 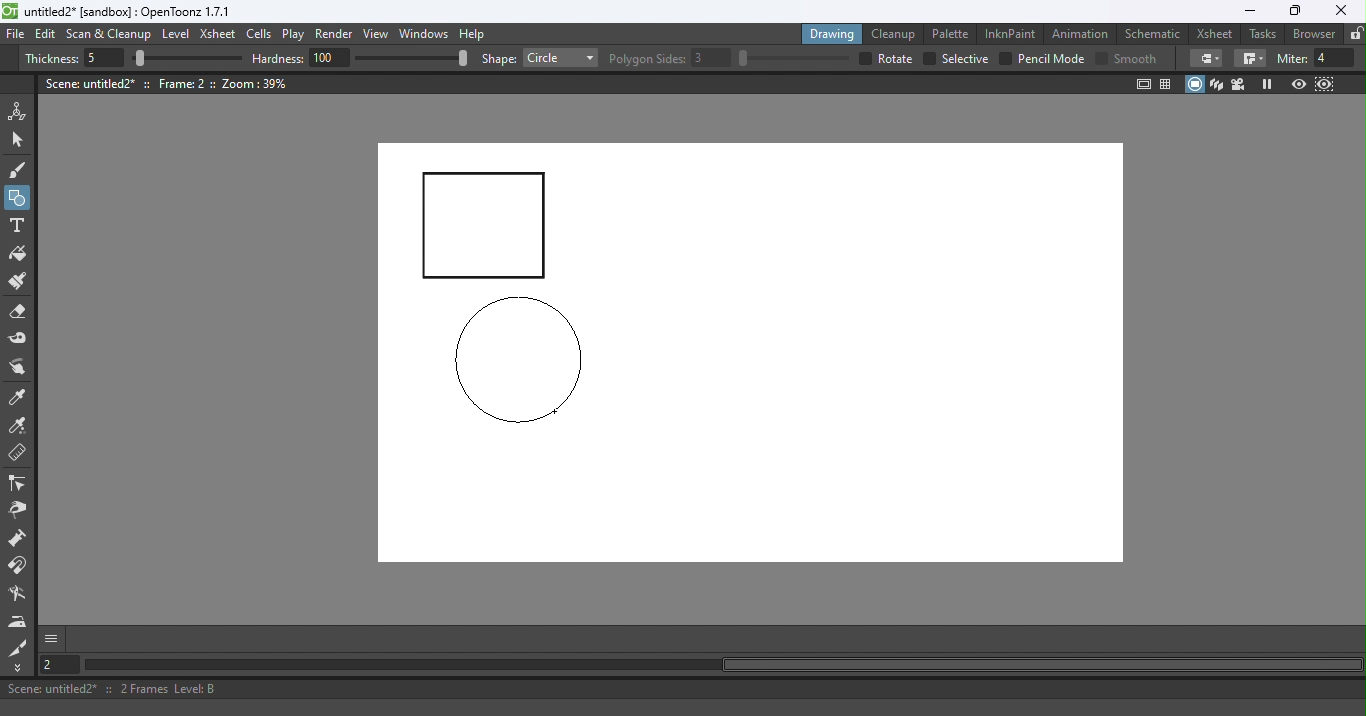 I want to click on checkbox, so click(x=1005, y=58).